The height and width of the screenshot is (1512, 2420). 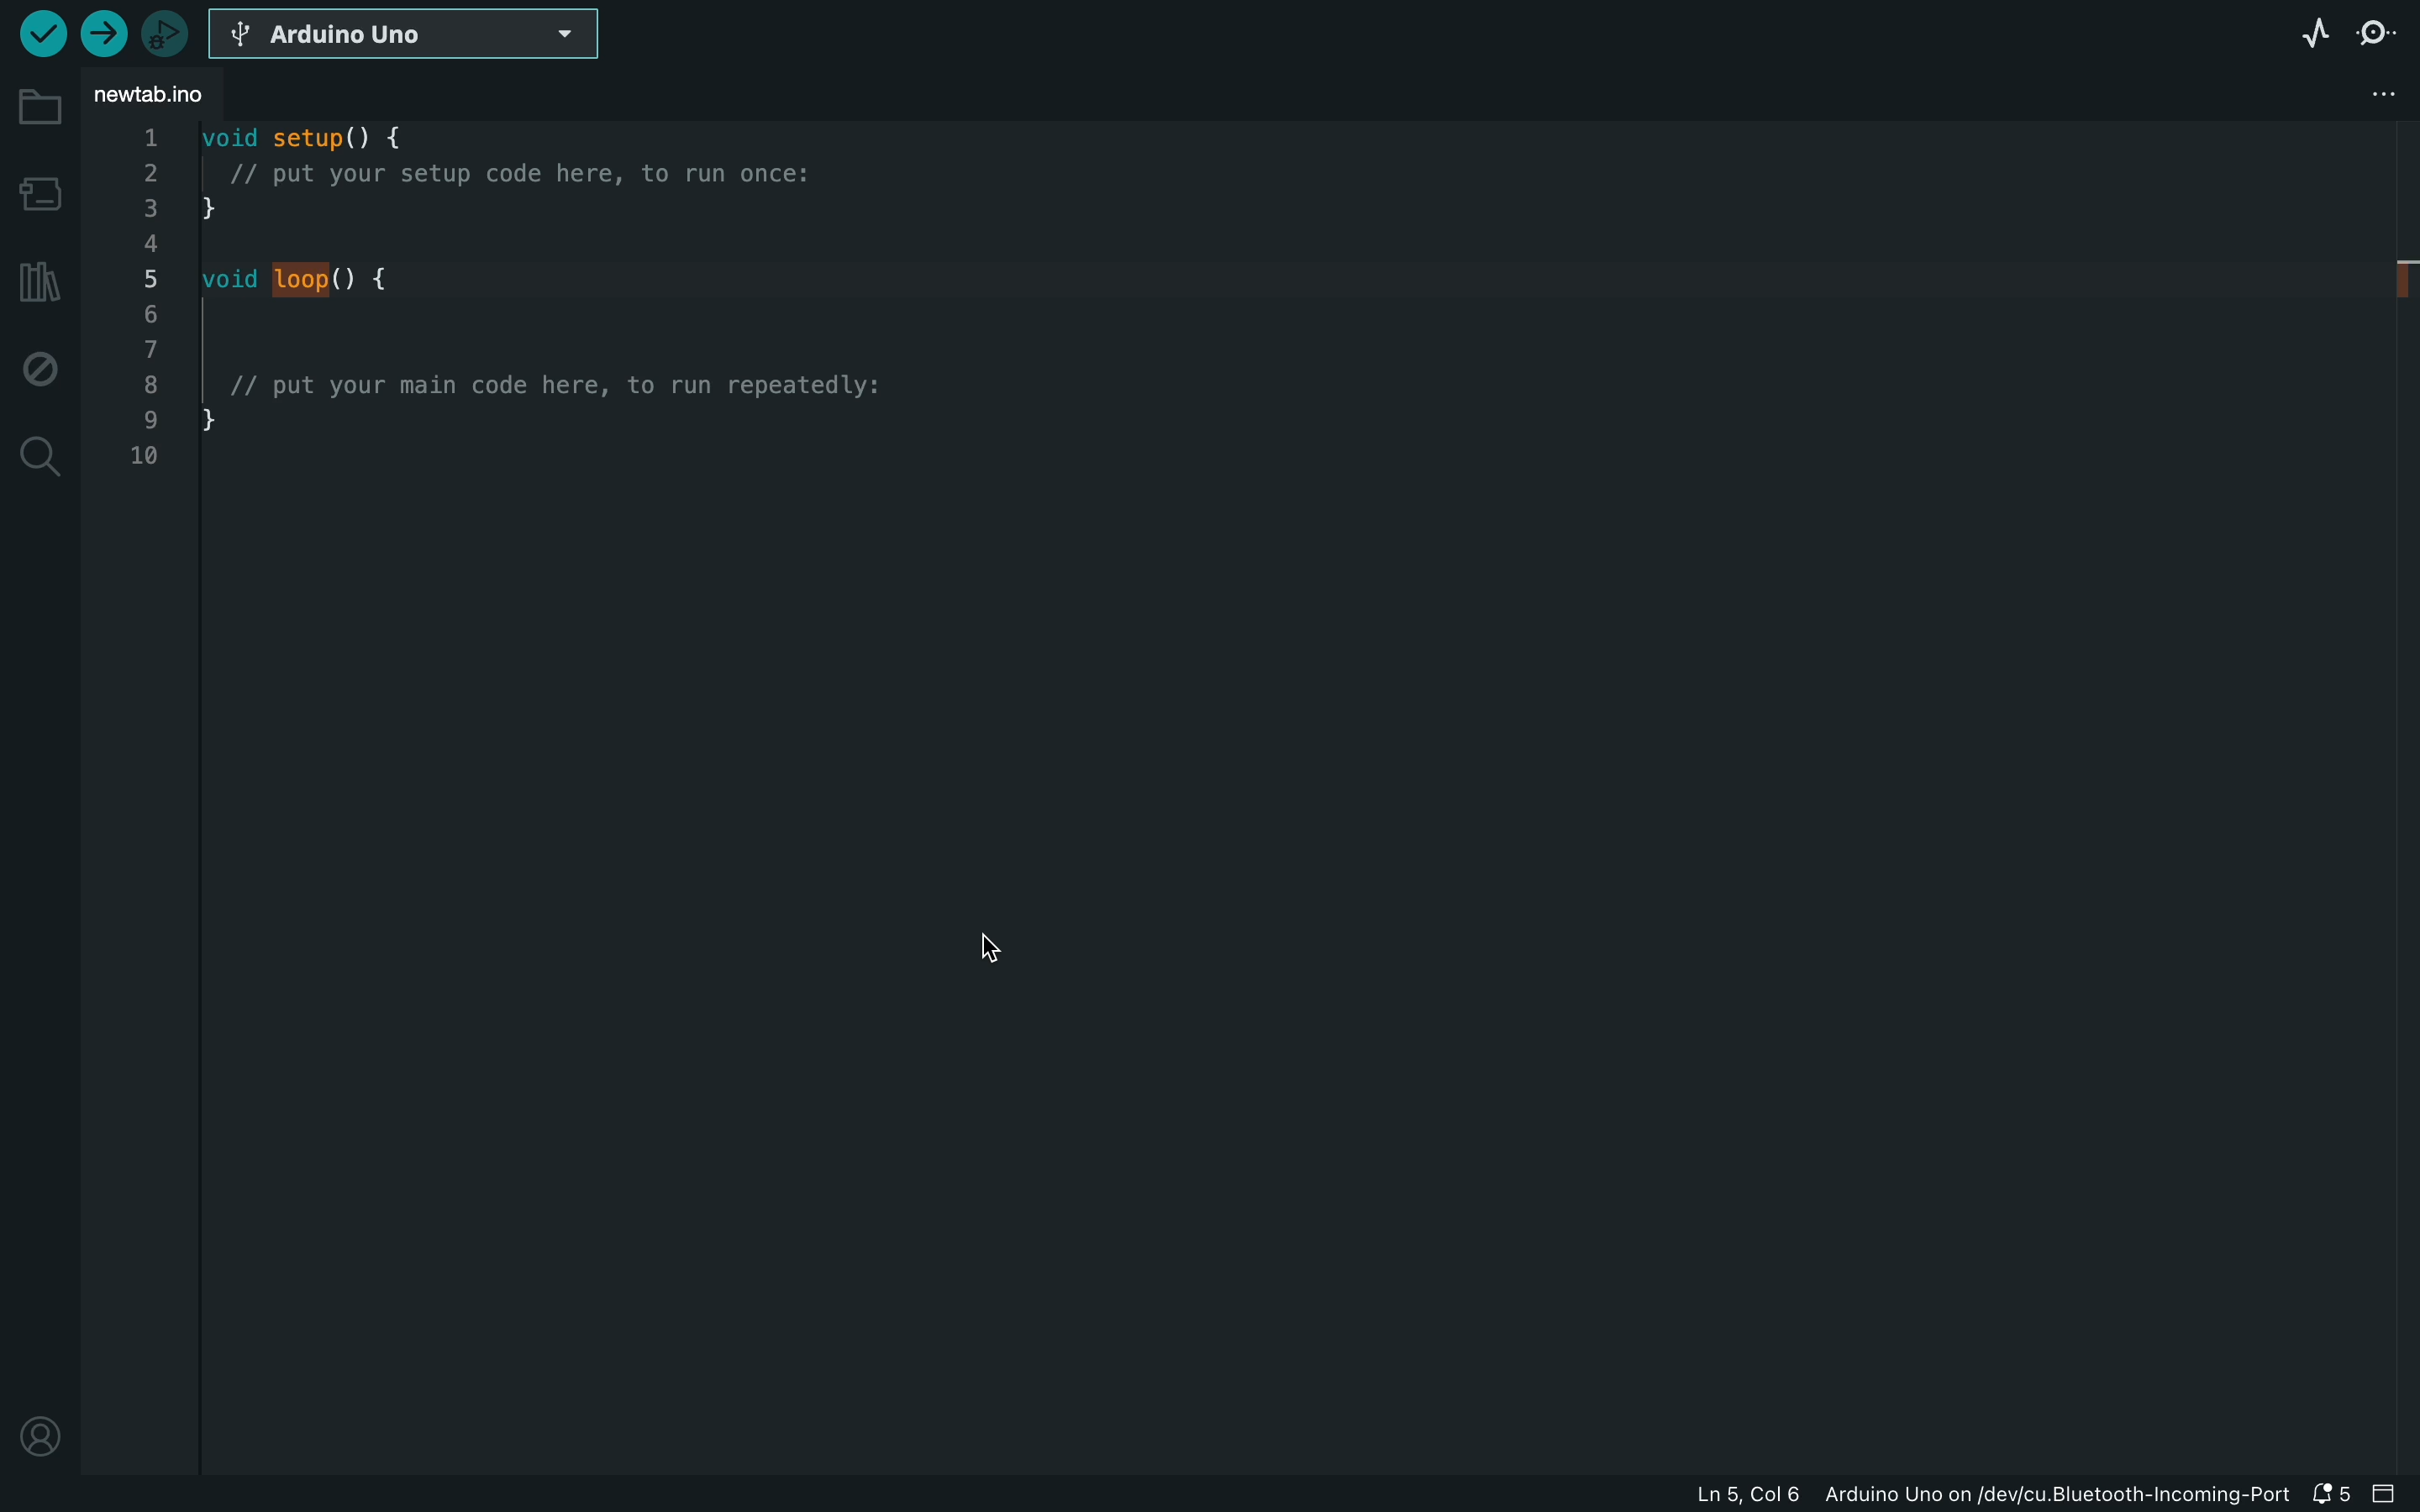 What do you see at coordinates (2377, 31) in the screenshot?
I see `serial monitor` at bounding box center [2377, 31].